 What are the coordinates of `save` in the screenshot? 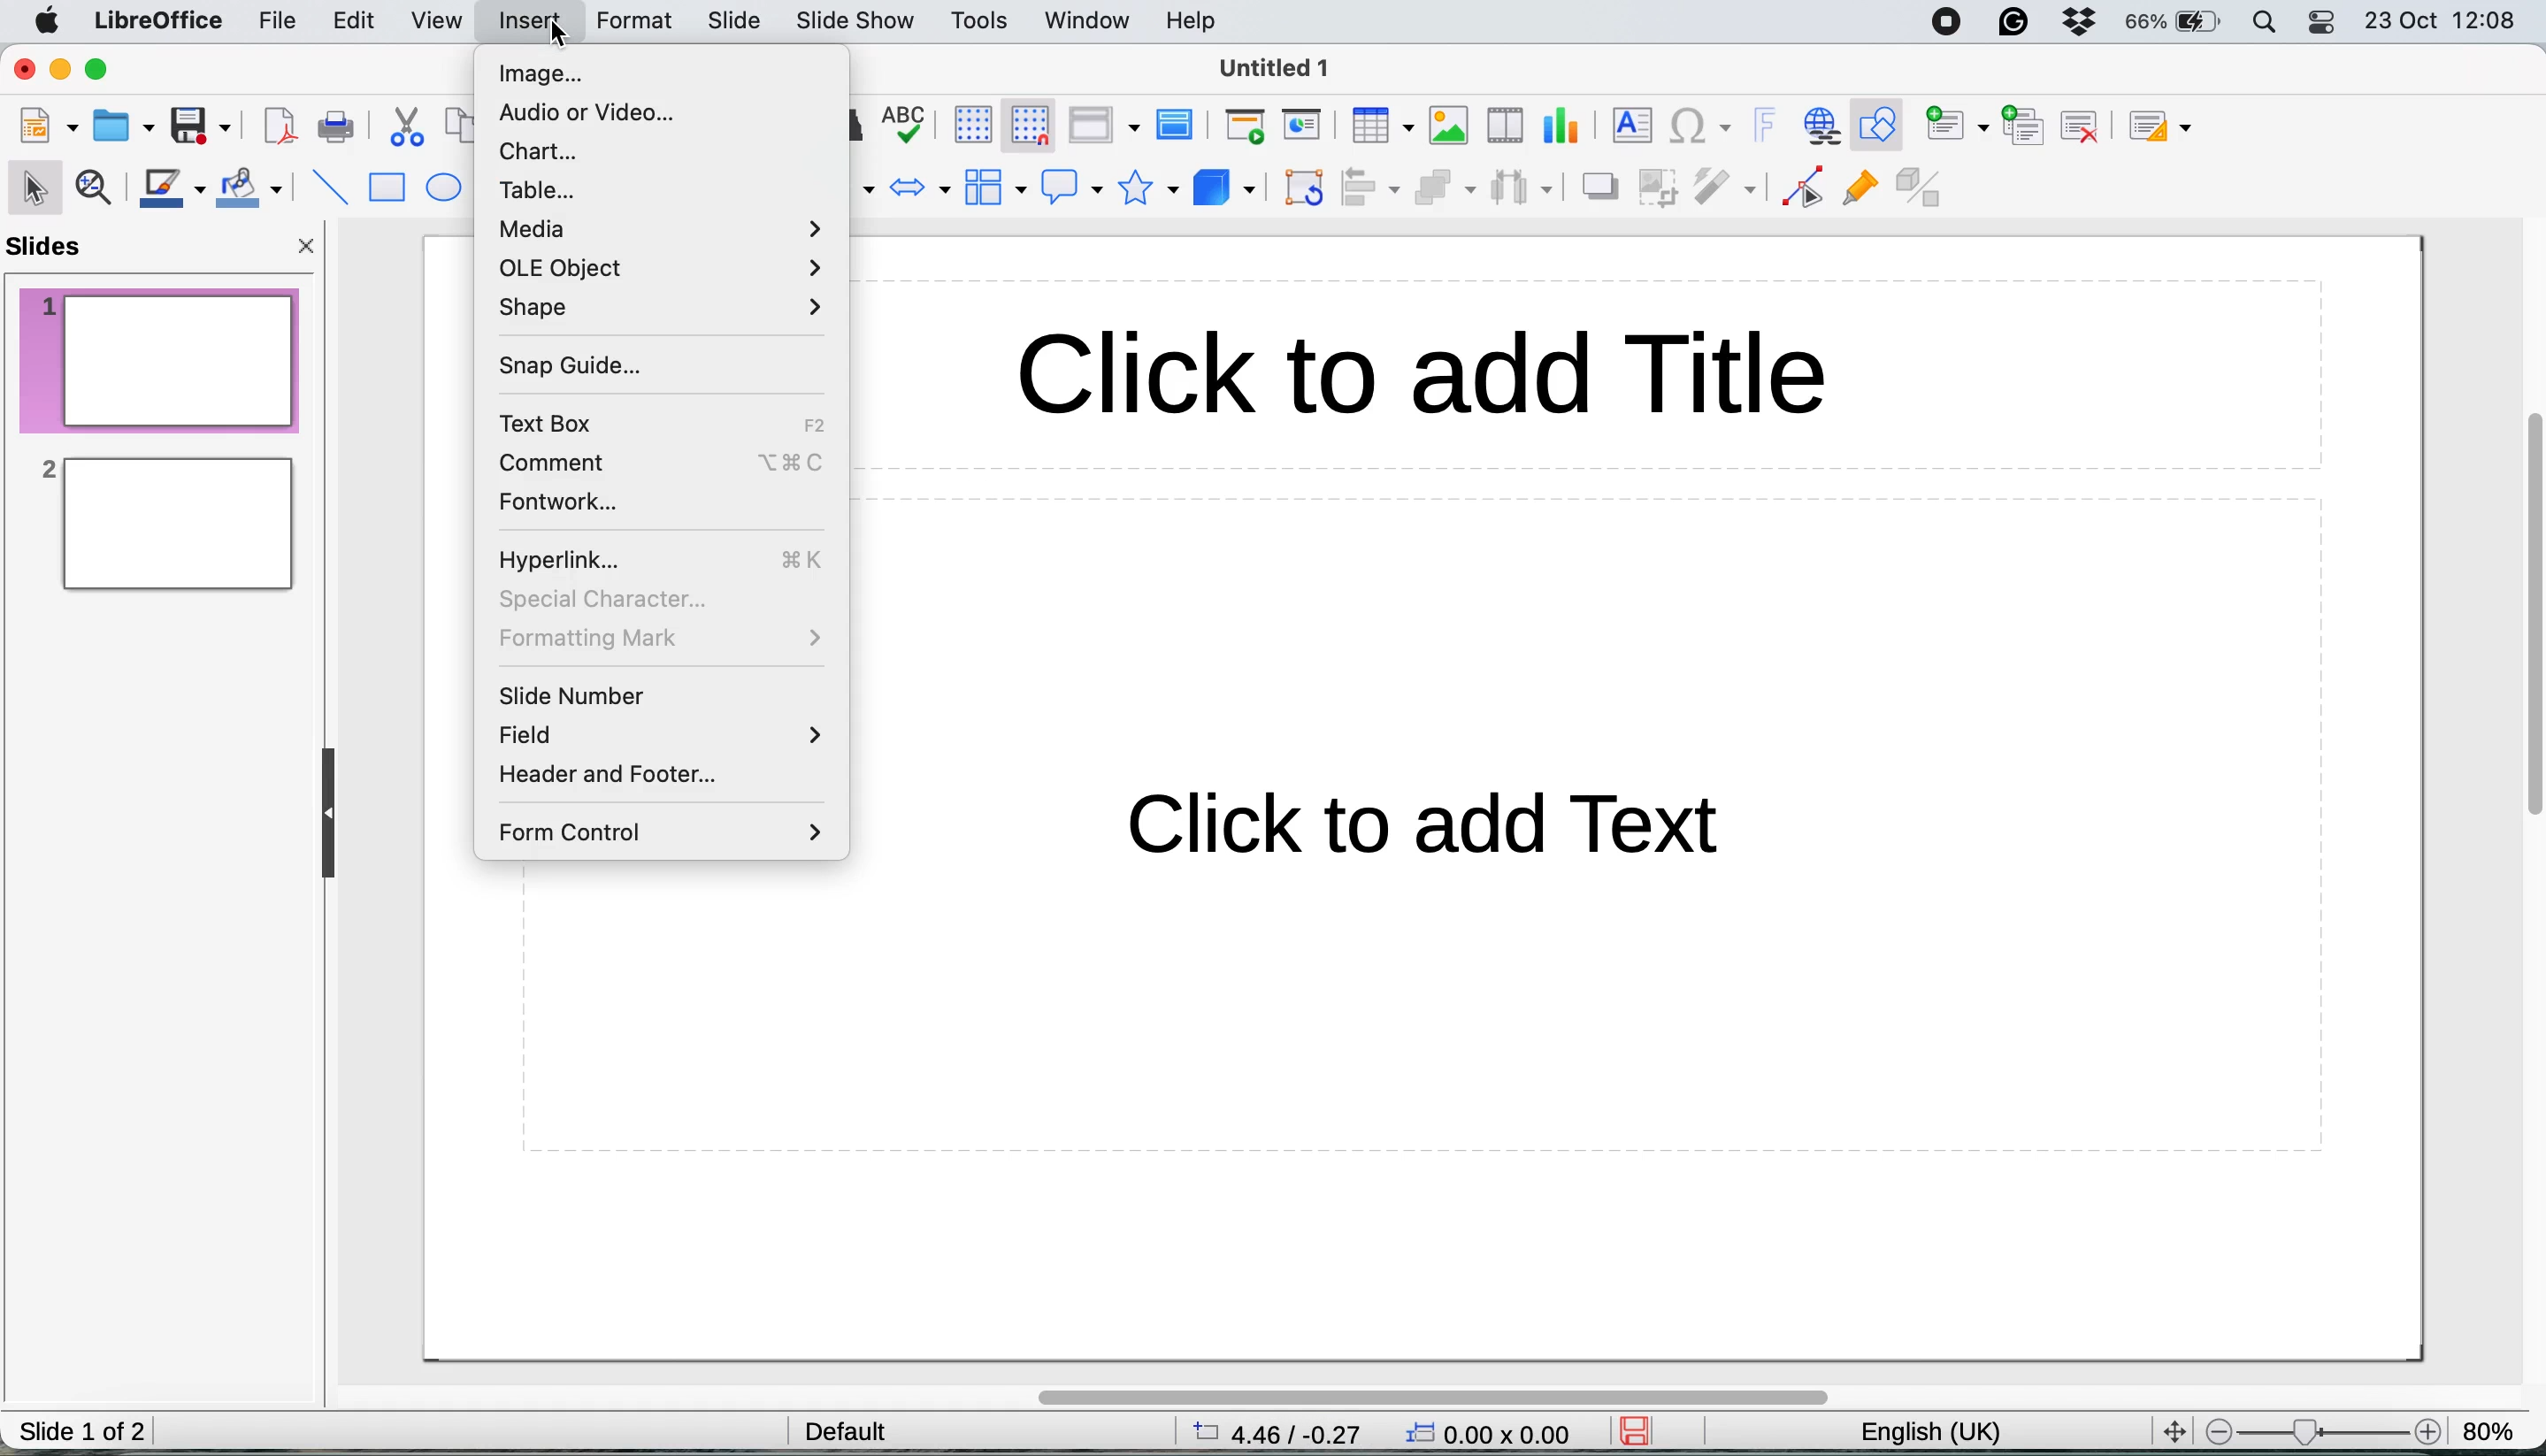 It's located at (1644, 1431).